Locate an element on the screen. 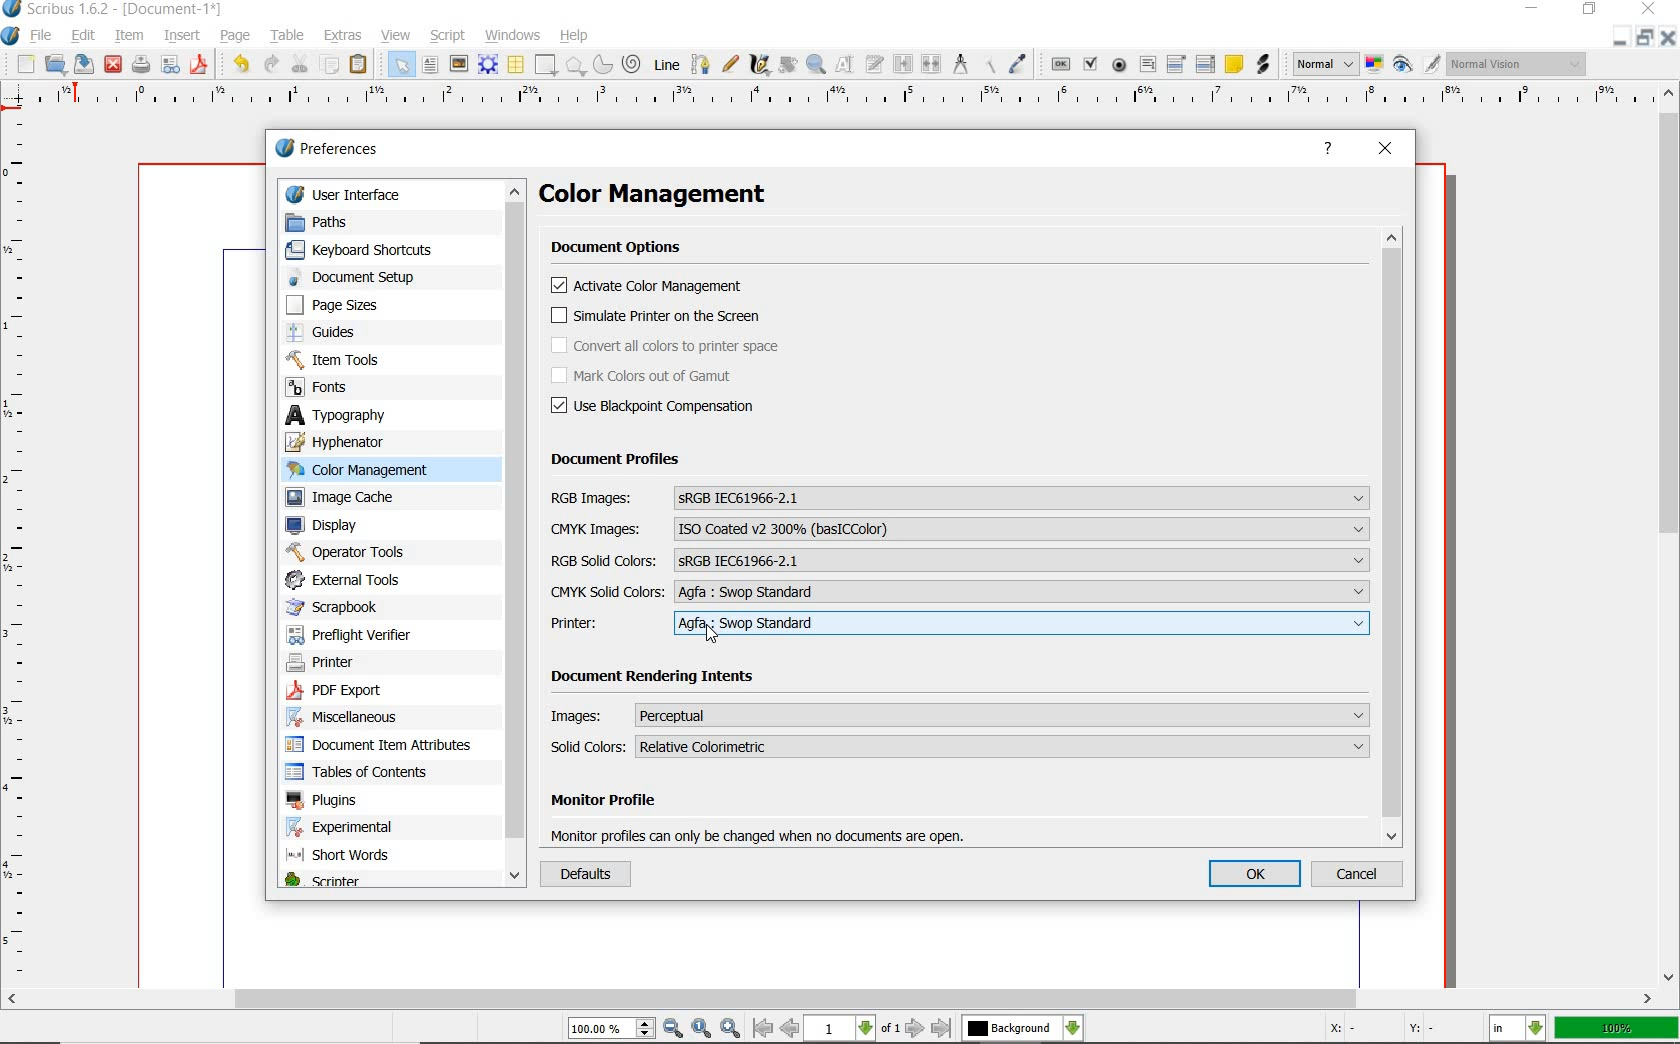 Image resolution: width=1680 pixels, height=1044 pixels. restore is located at coordinates (1646, 40).